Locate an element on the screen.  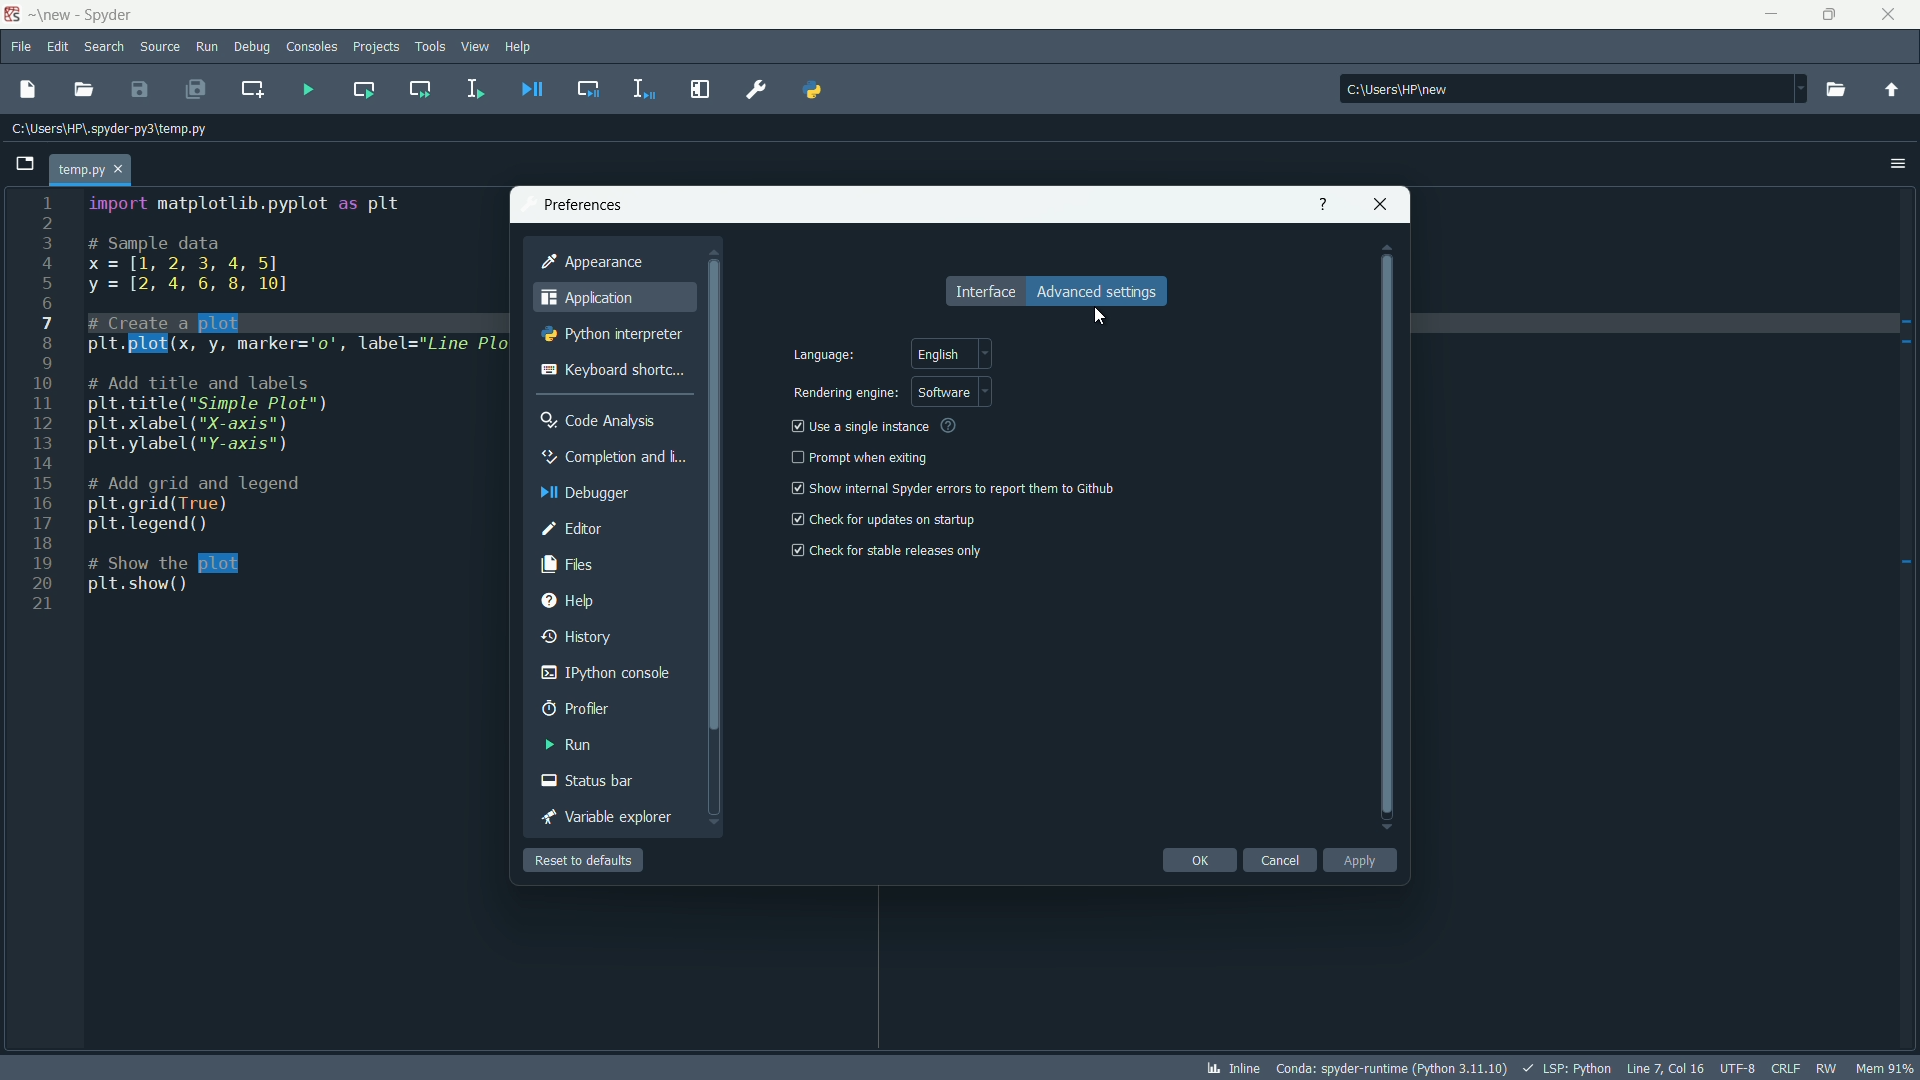
minimize is located at coordinates (1774, 15).